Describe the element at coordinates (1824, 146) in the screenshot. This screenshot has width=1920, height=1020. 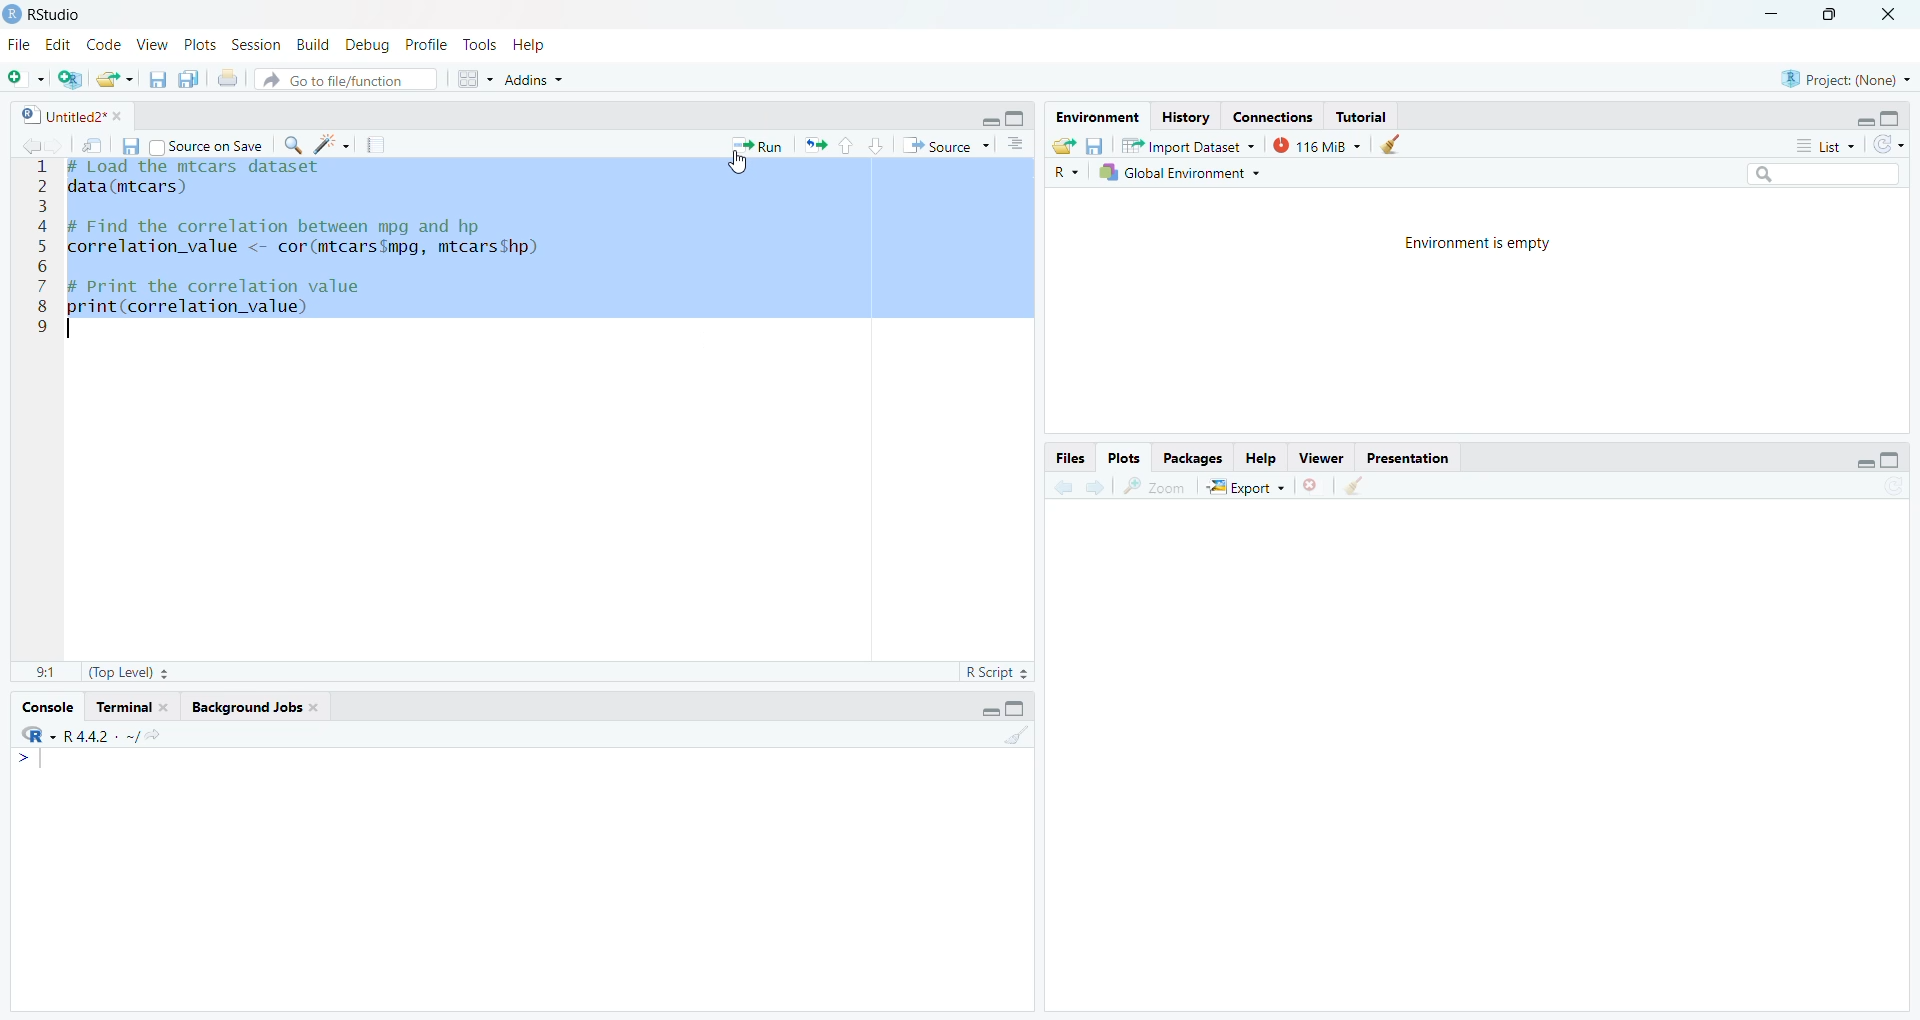
I see `List` at that location.